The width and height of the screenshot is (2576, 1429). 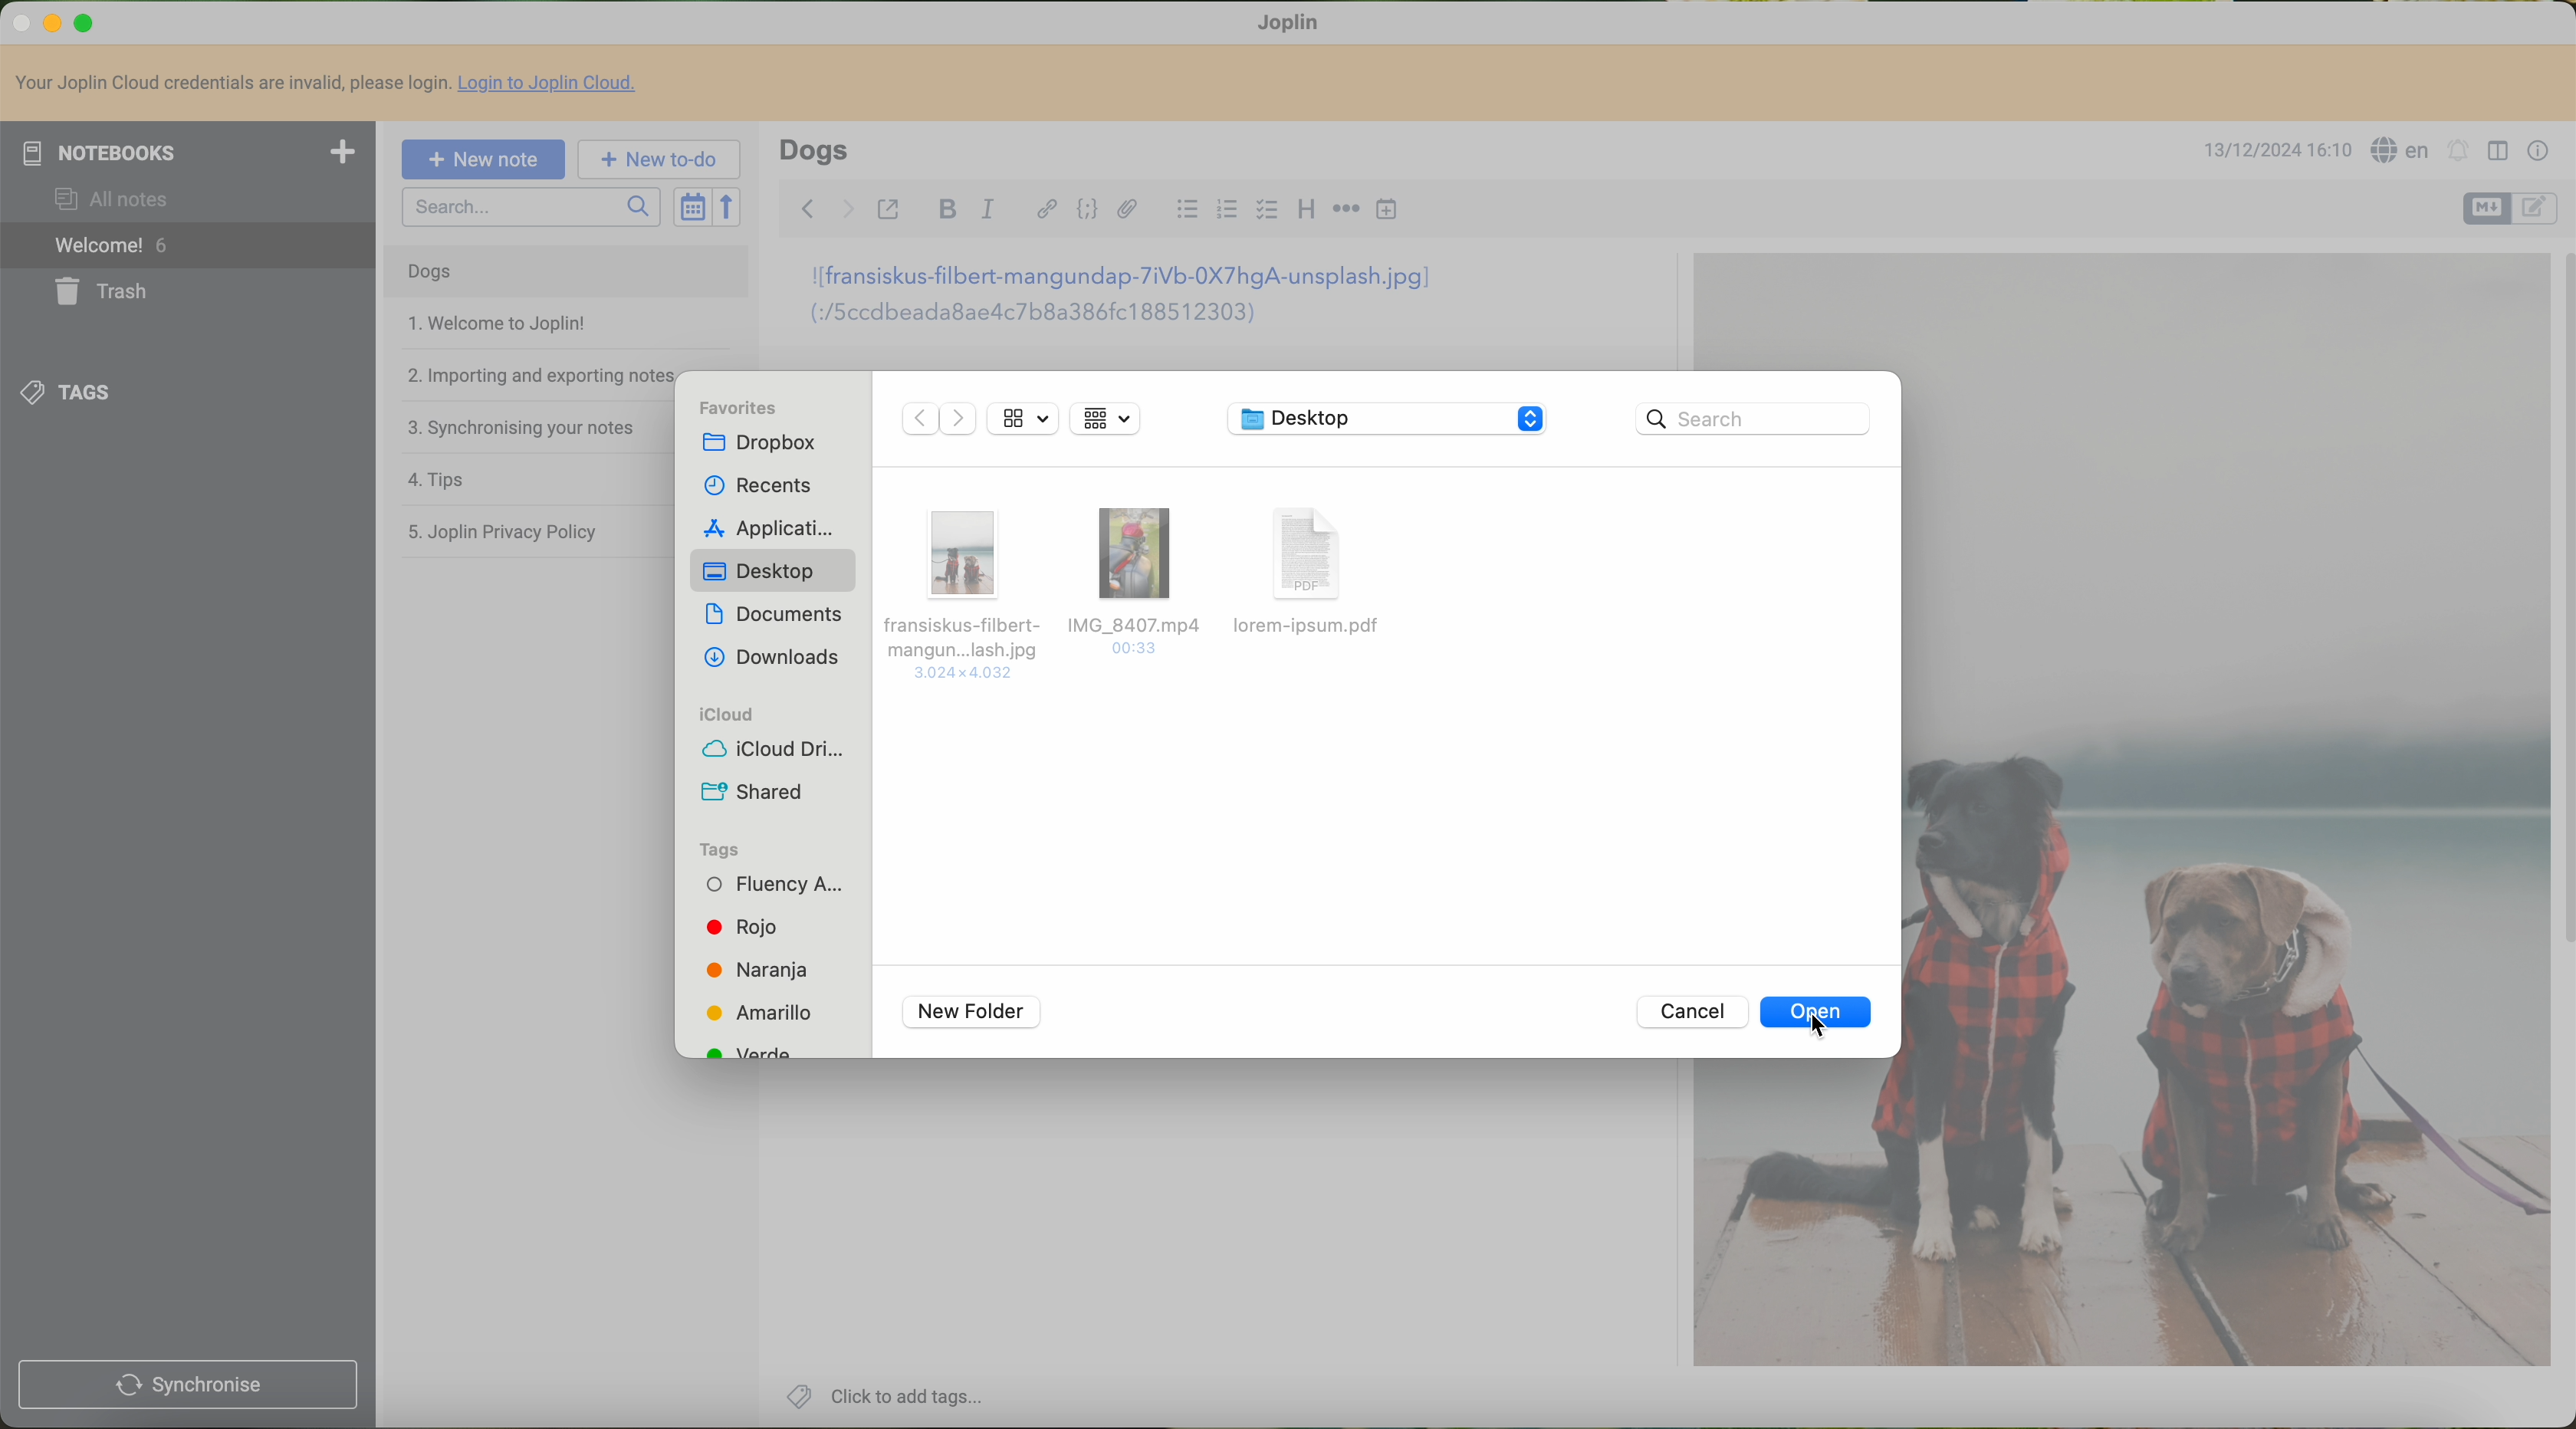 I want to click on Joplin, so click(x=1291, y=21).